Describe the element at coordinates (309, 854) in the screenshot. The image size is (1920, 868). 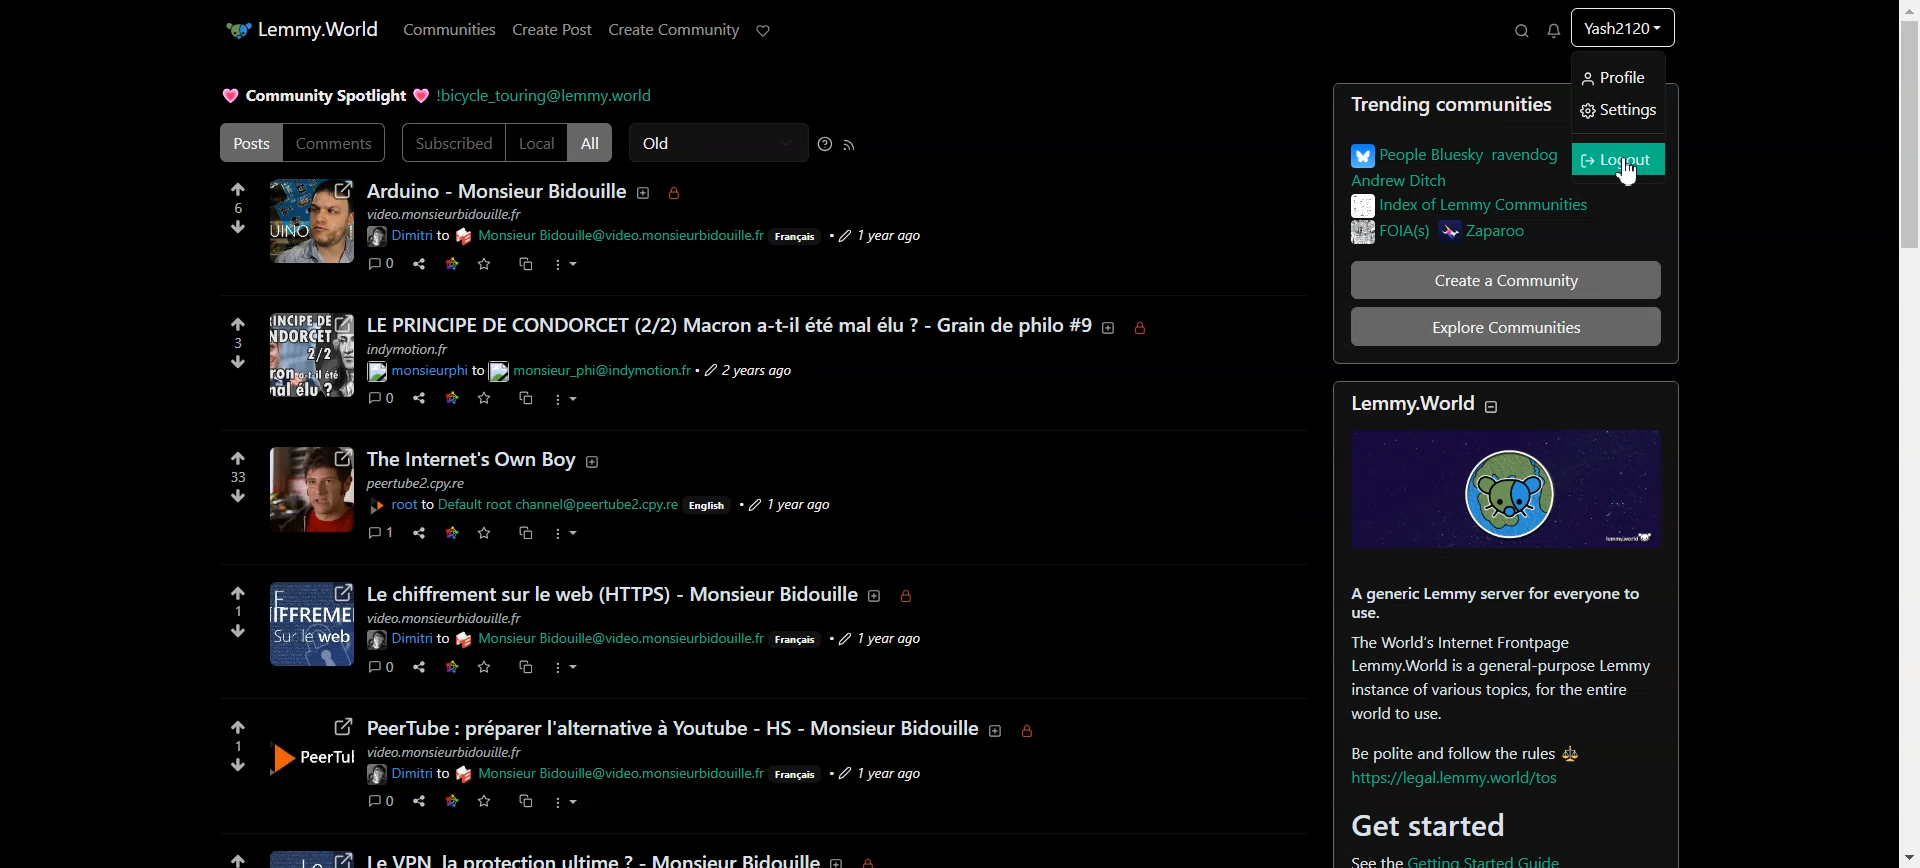
I see `image` at that location.